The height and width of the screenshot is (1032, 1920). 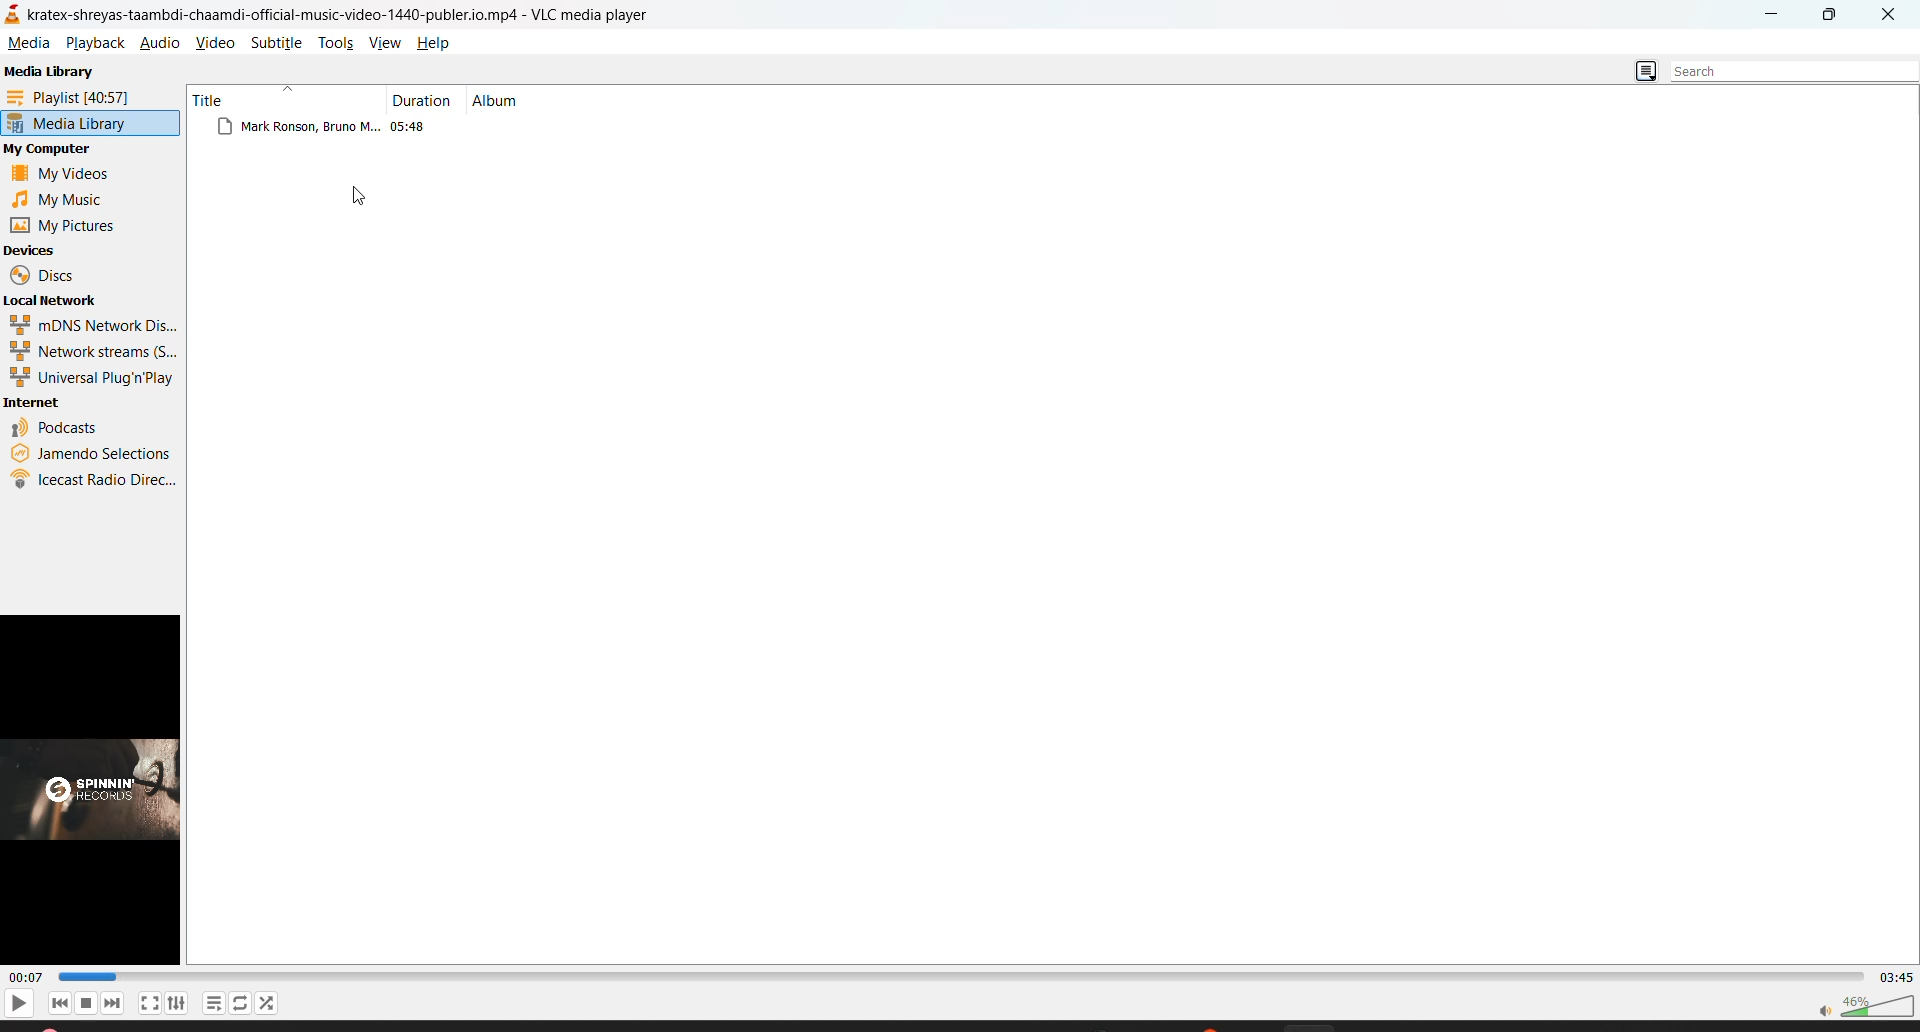 I want to click on minimize, so click(x=1776, y=18).